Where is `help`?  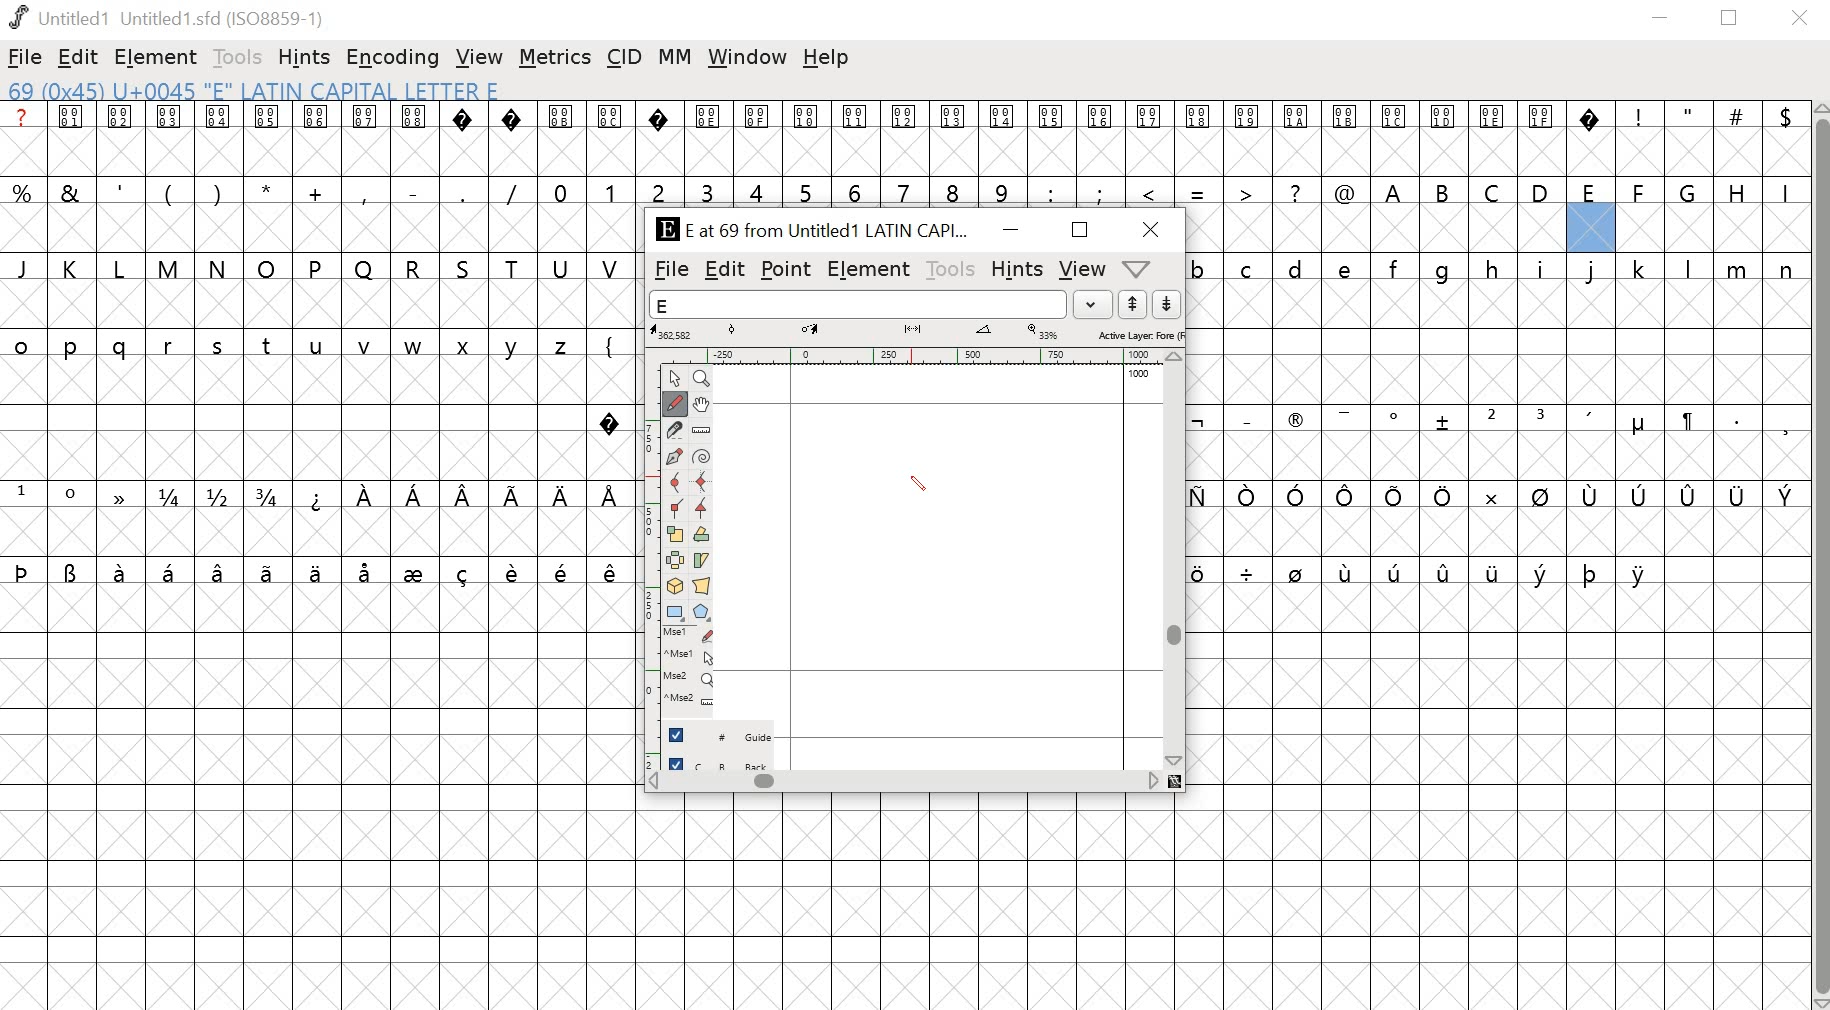
help is located at coordinates (826, 58).